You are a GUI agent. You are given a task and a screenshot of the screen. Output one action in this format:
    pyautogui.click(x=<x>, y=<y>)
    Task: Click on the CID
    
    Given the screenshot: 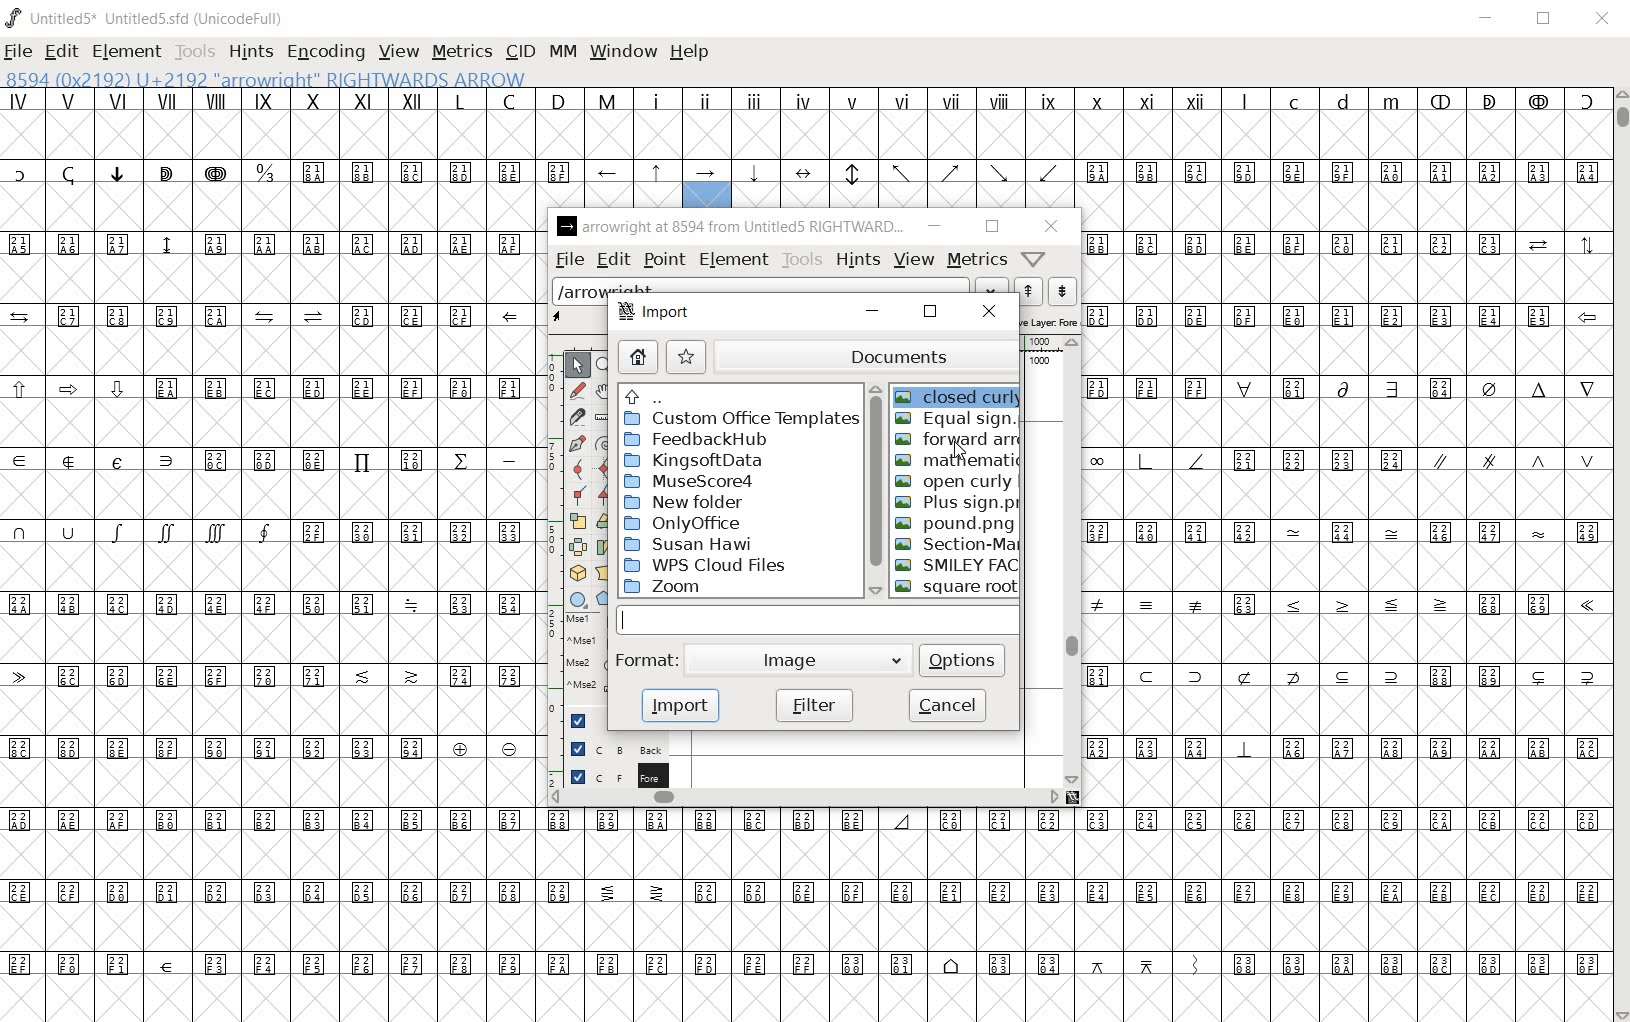 What is the action you would take?
    pyautogui.click(x=520, y=52)
    